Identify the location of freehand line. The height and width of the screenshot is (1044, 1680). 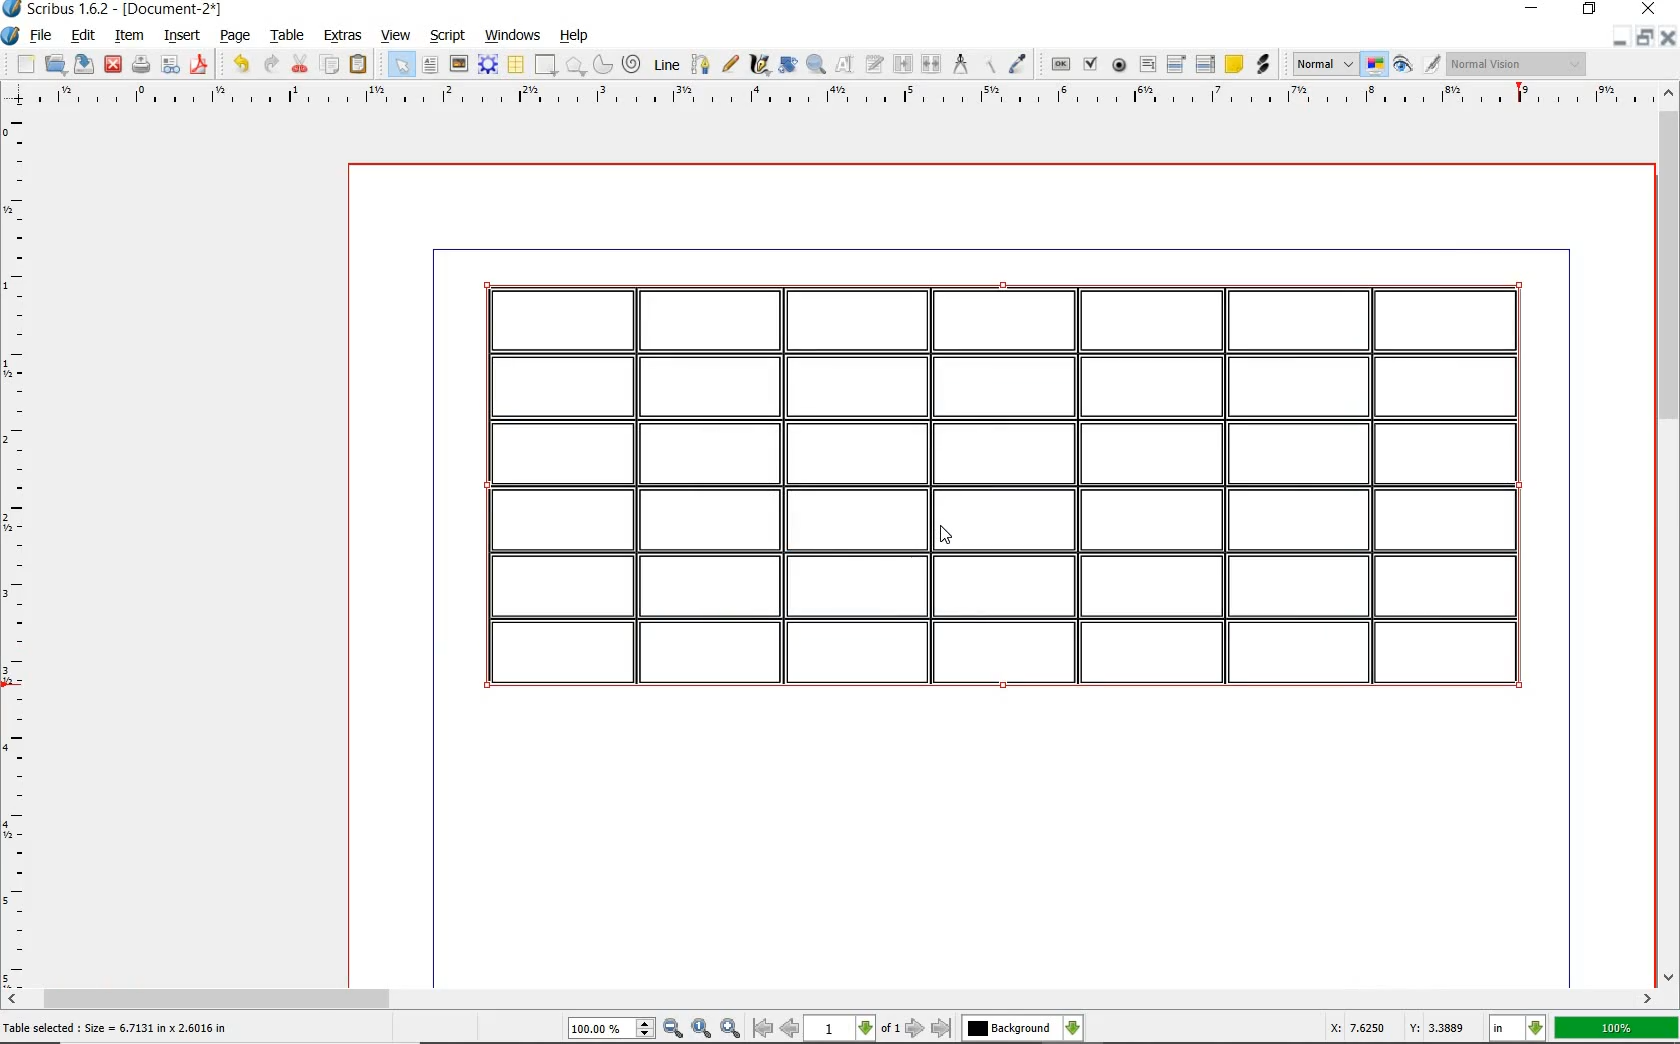
(731, 65).